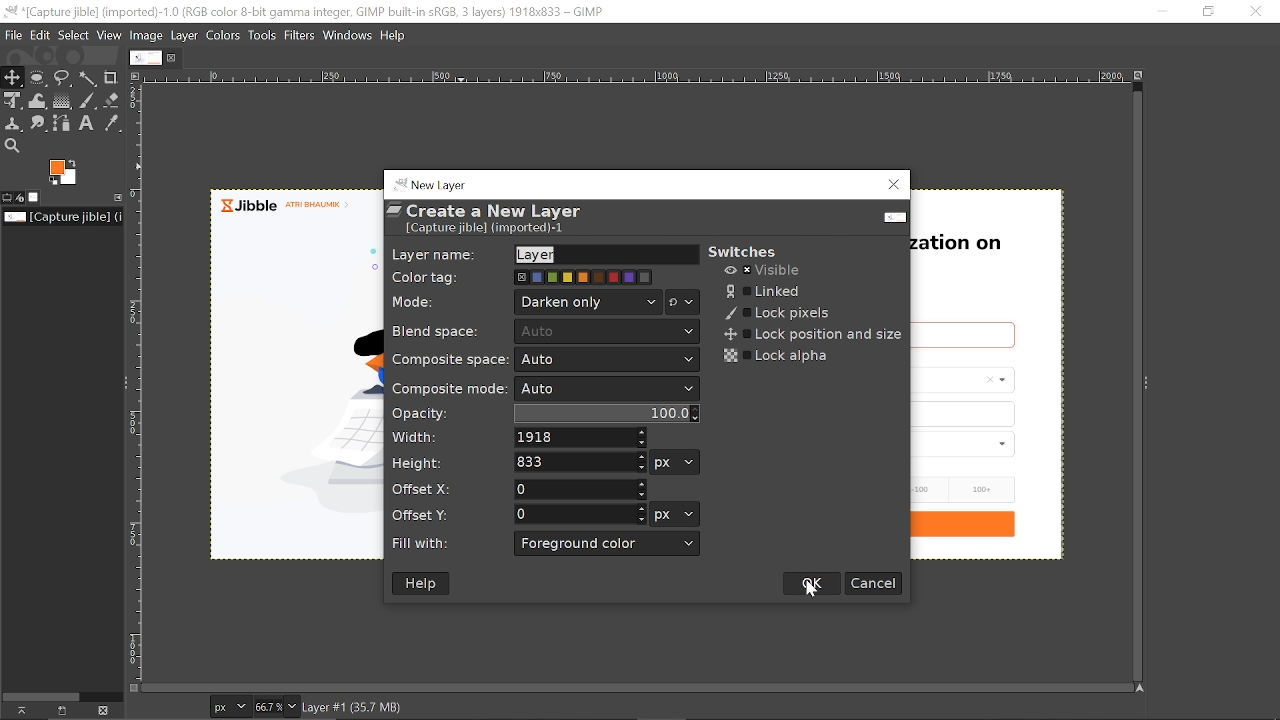 The height and width of the screenshot is (720, 1280). I want to click on Smudge tool, so click(40, 124).